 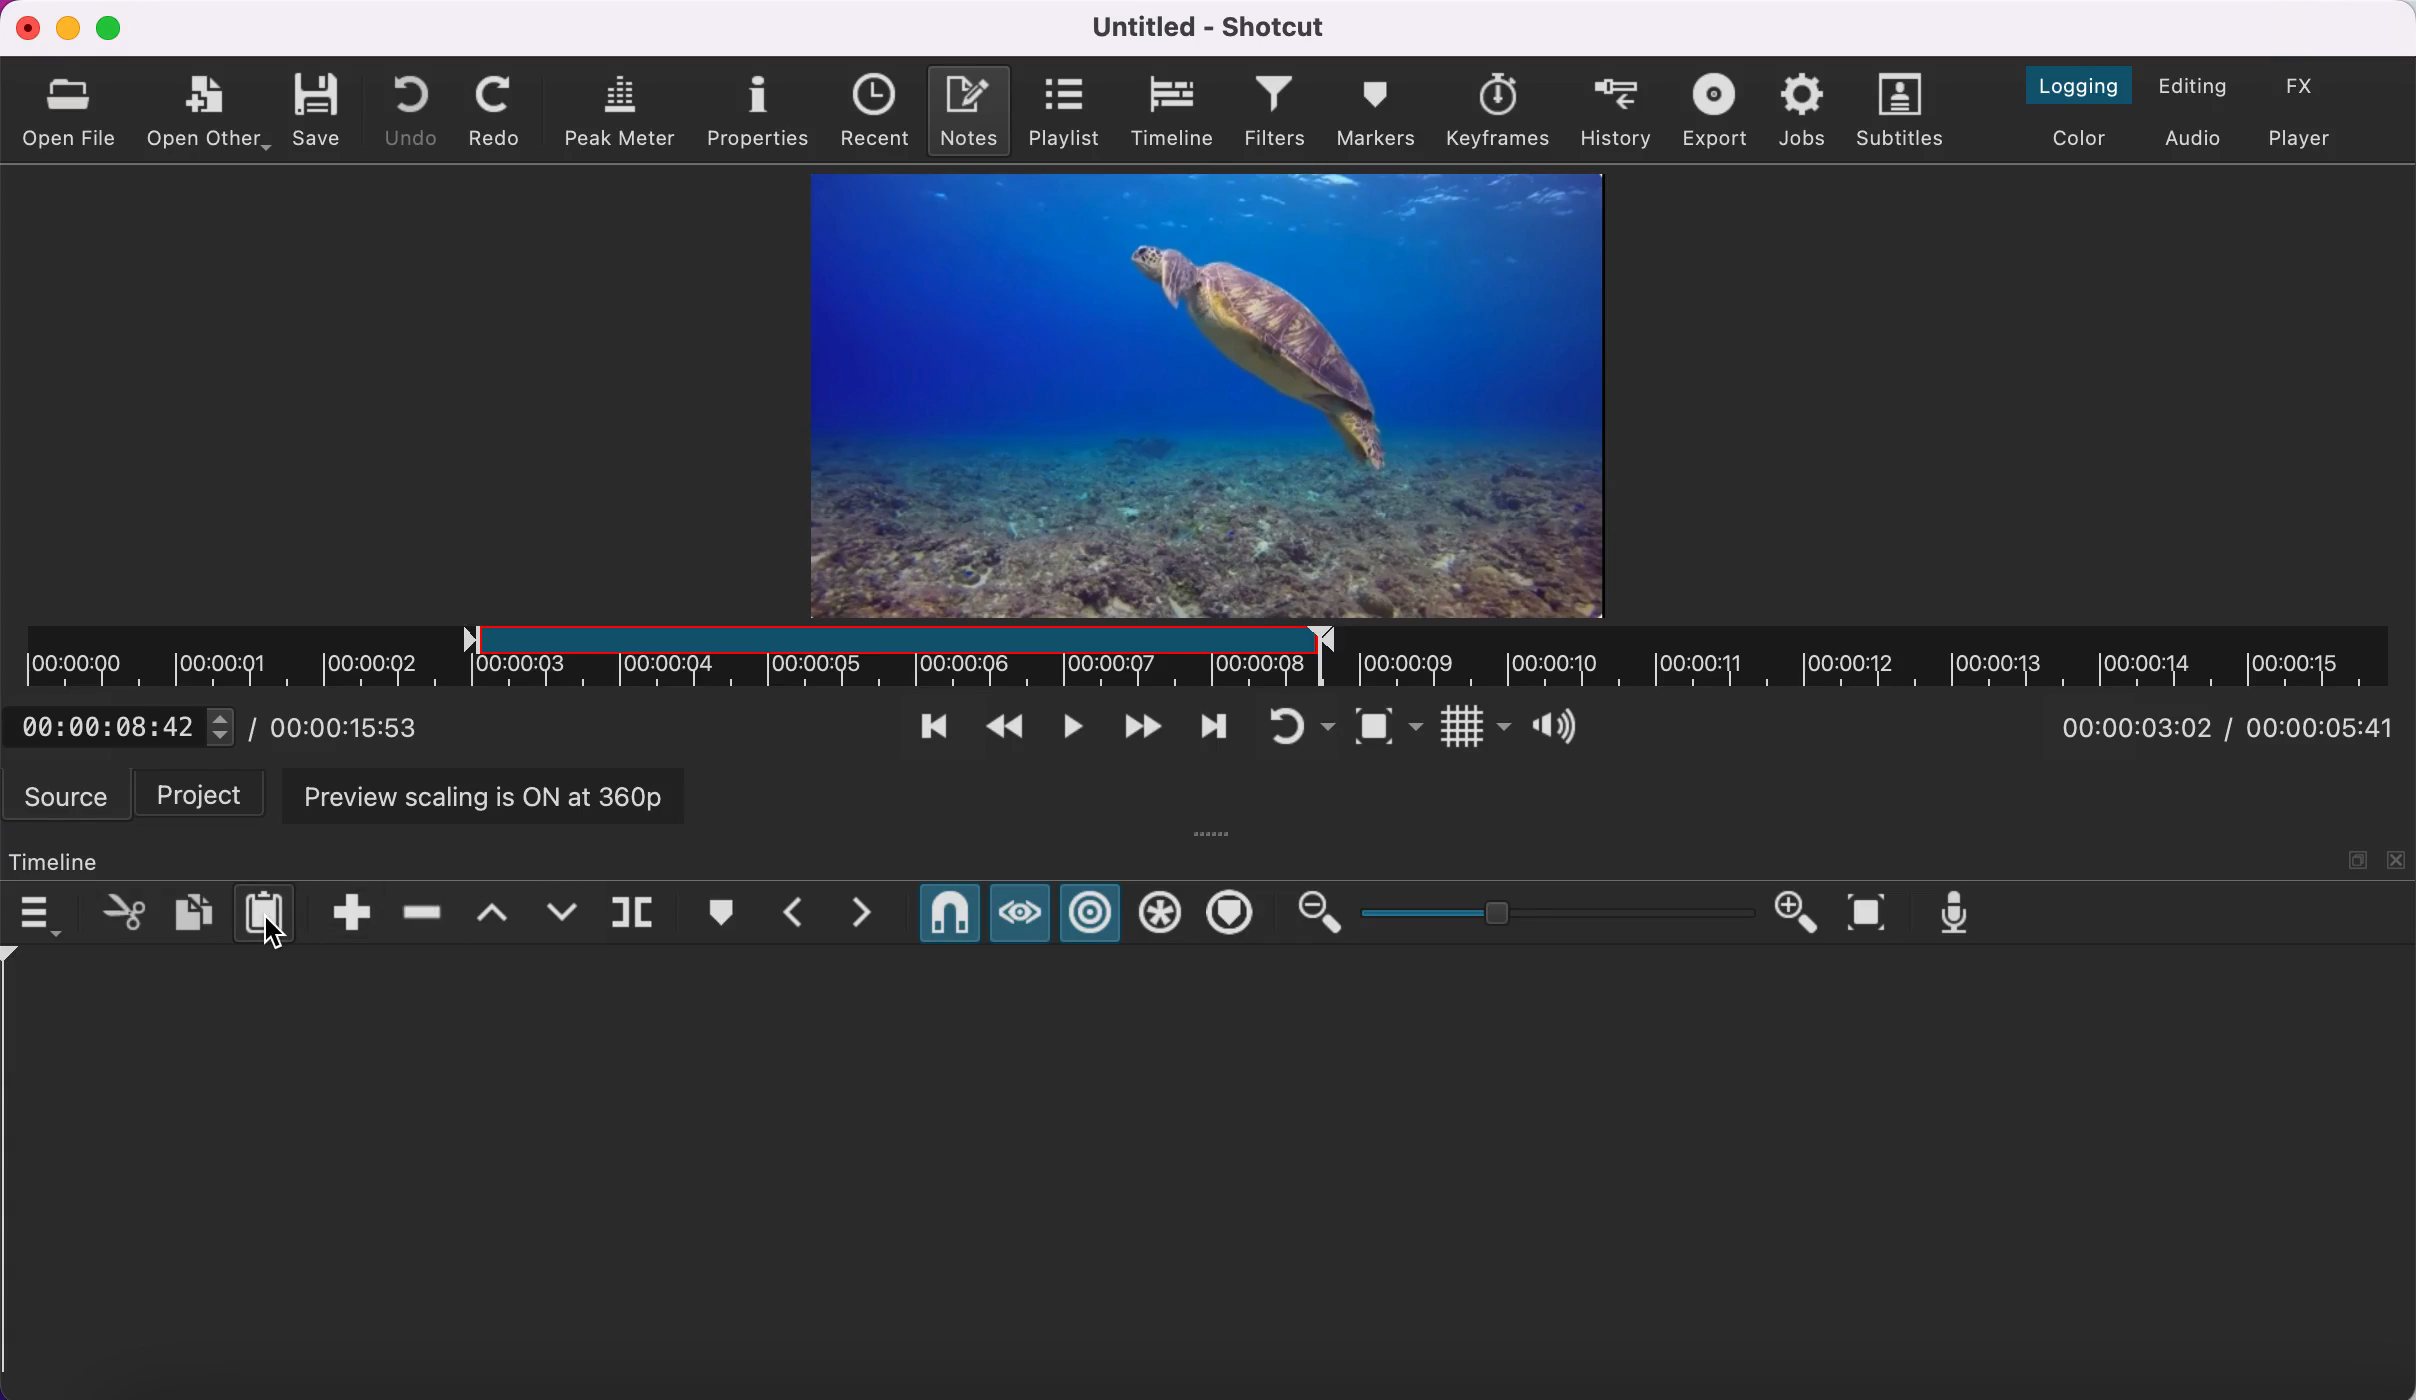 What do you see at coordinates (2085, 138) in the screenshot?
I see `switch to the color layout` at bounding box center [2085, 138].